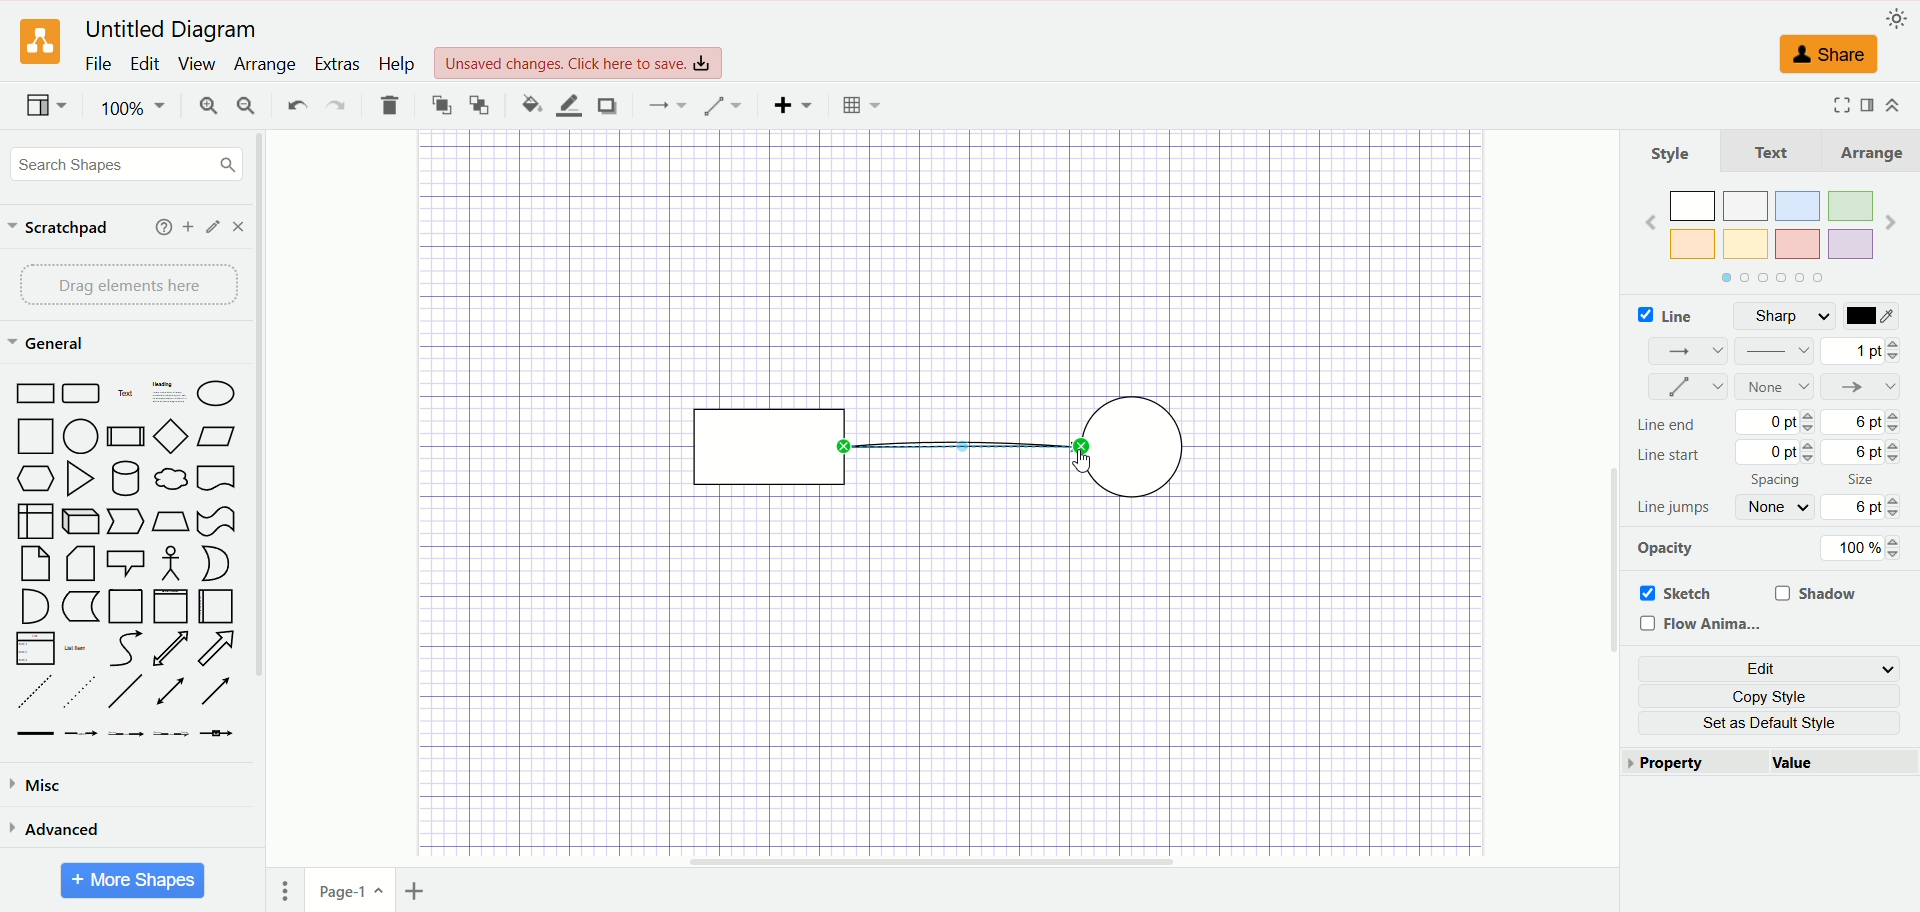  Describe the element at coordinates (126, 436) in the screenshot. I see `Divided Bar` at that location.